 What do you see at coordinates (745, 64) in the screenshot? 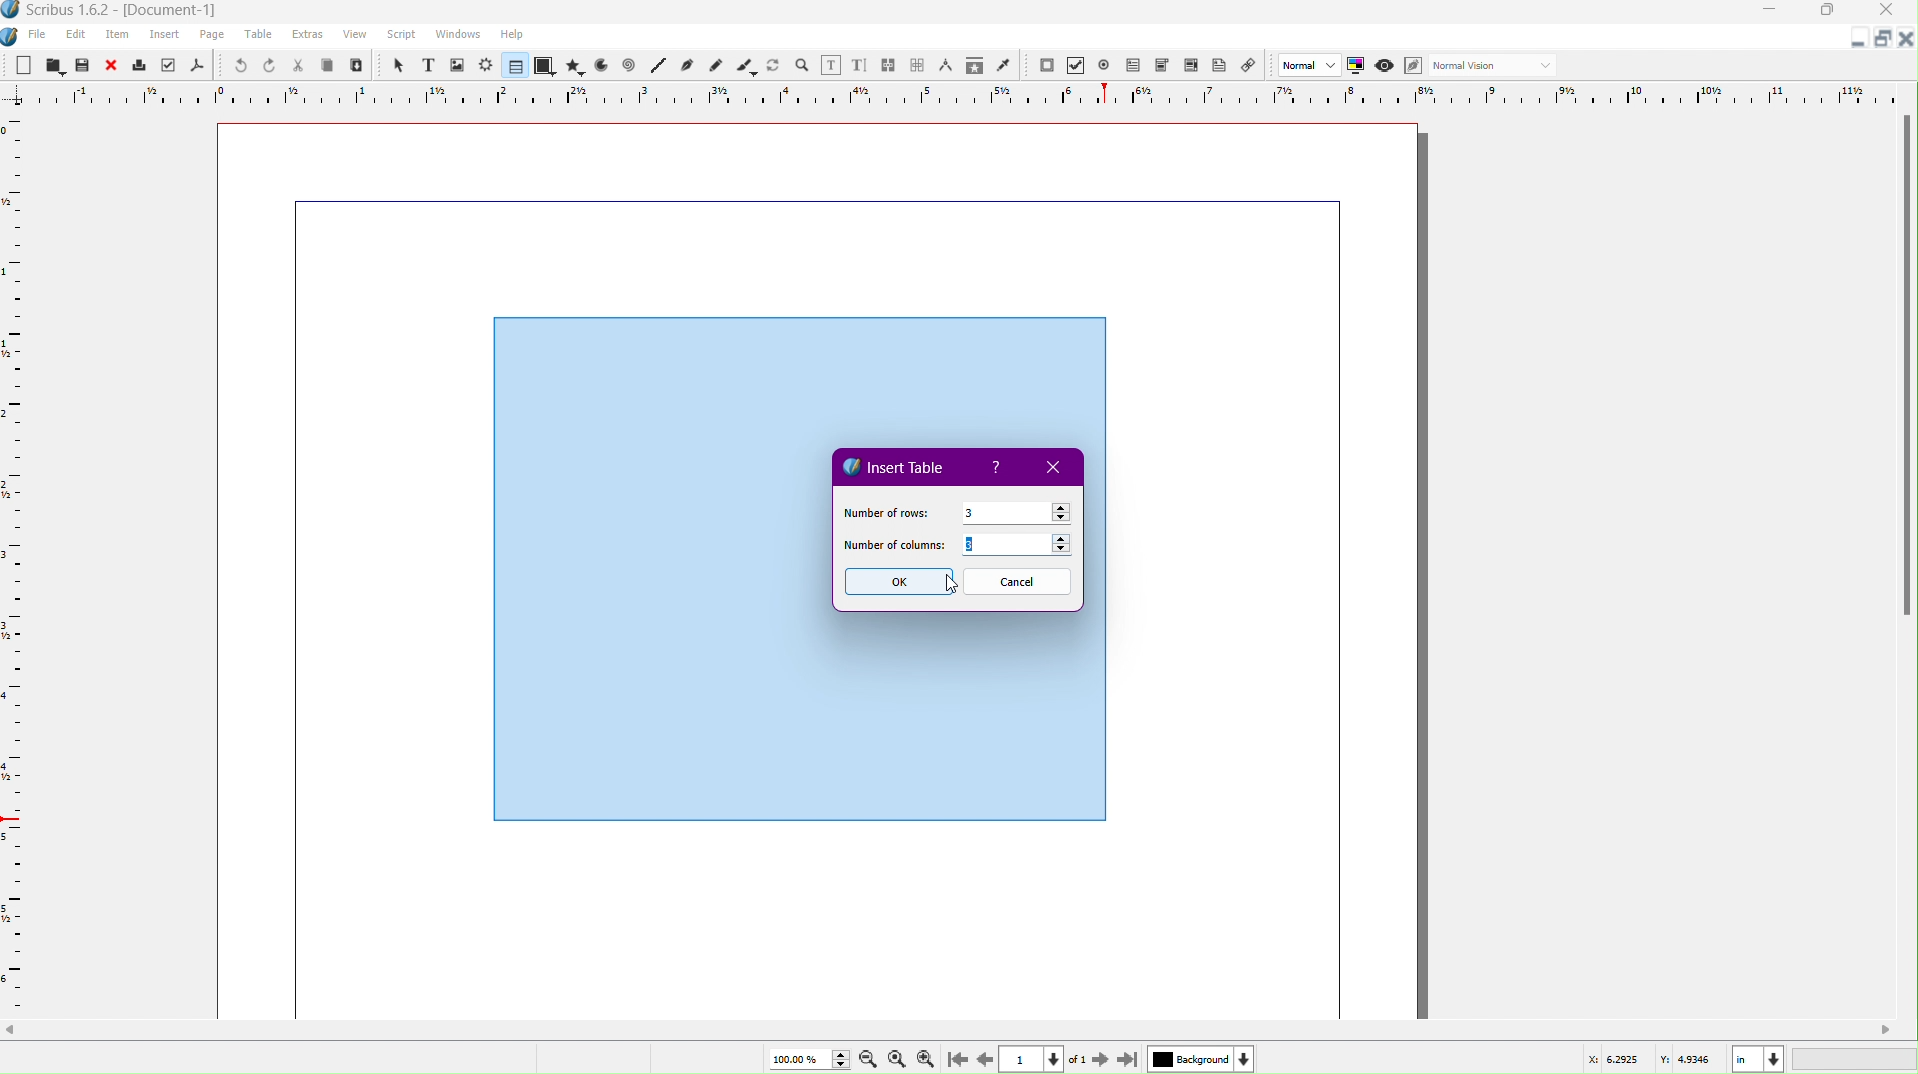
I see `Calligraphic Line` at bounding box center [745, 64].